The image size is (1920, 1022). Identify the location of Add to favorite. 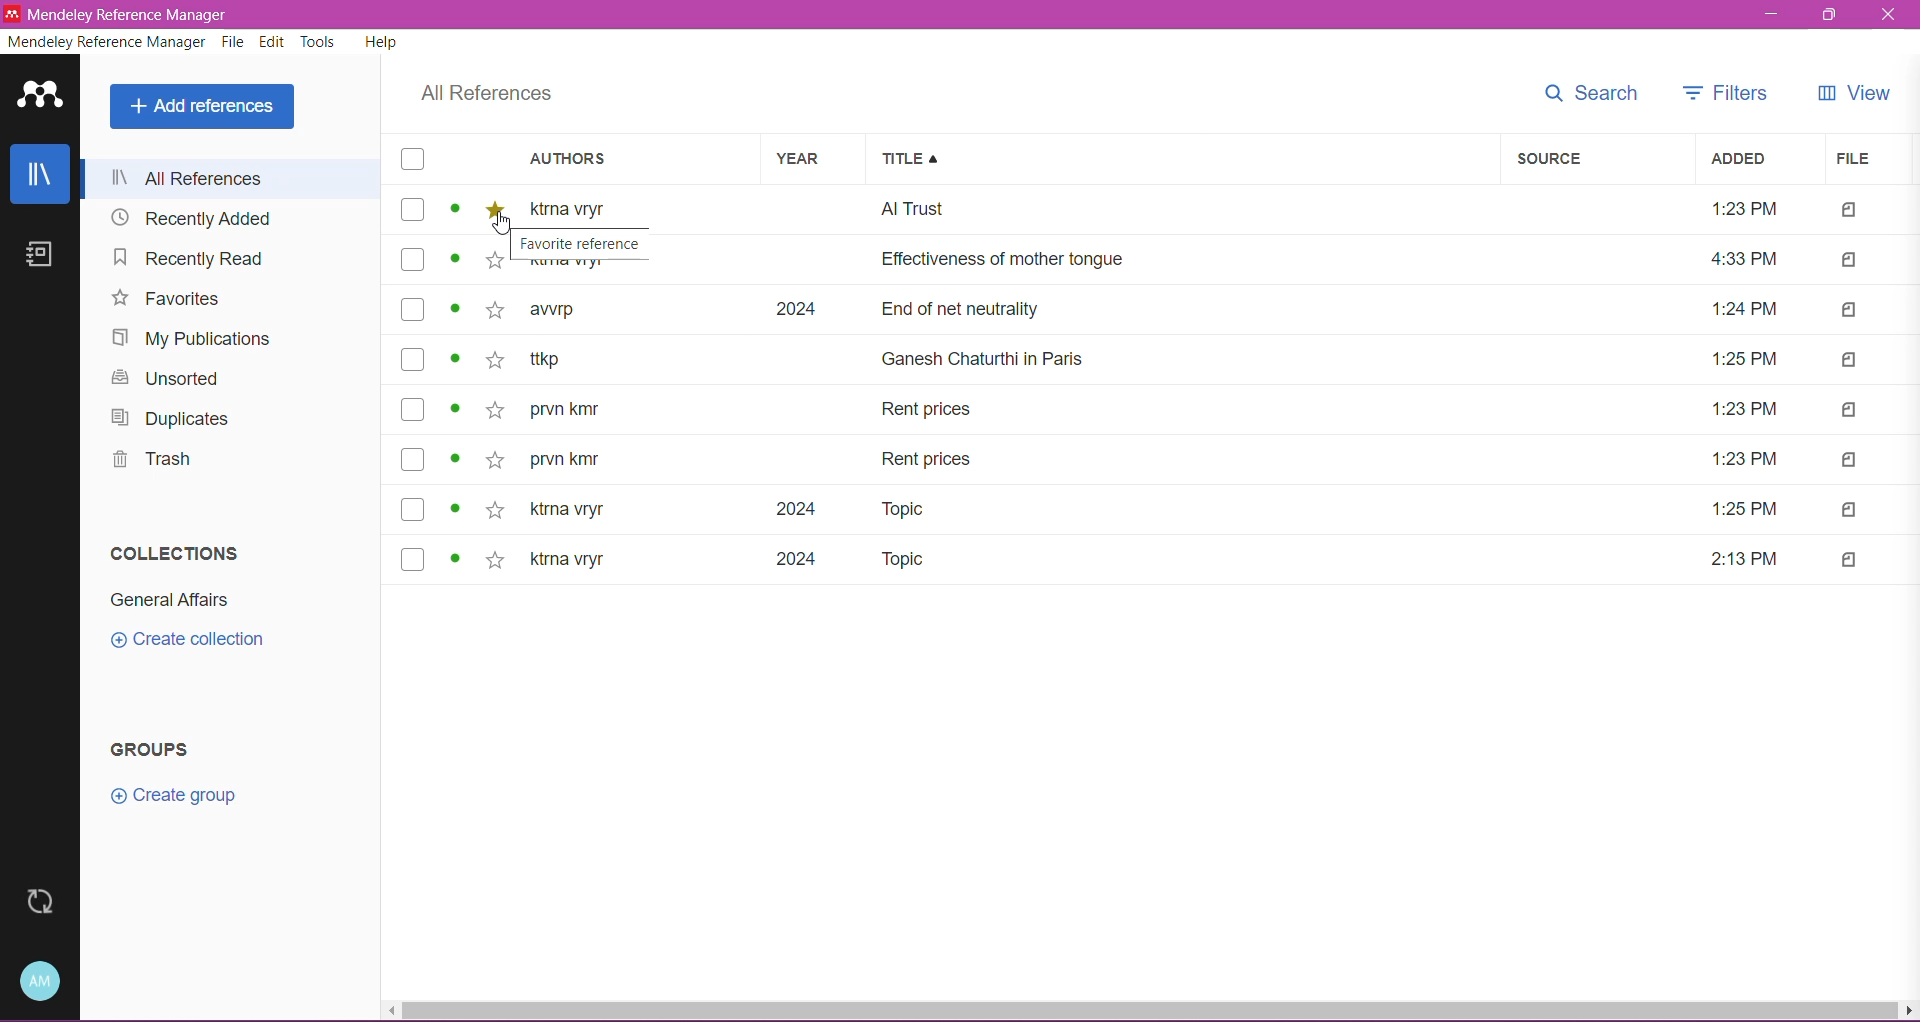
(495, 310).